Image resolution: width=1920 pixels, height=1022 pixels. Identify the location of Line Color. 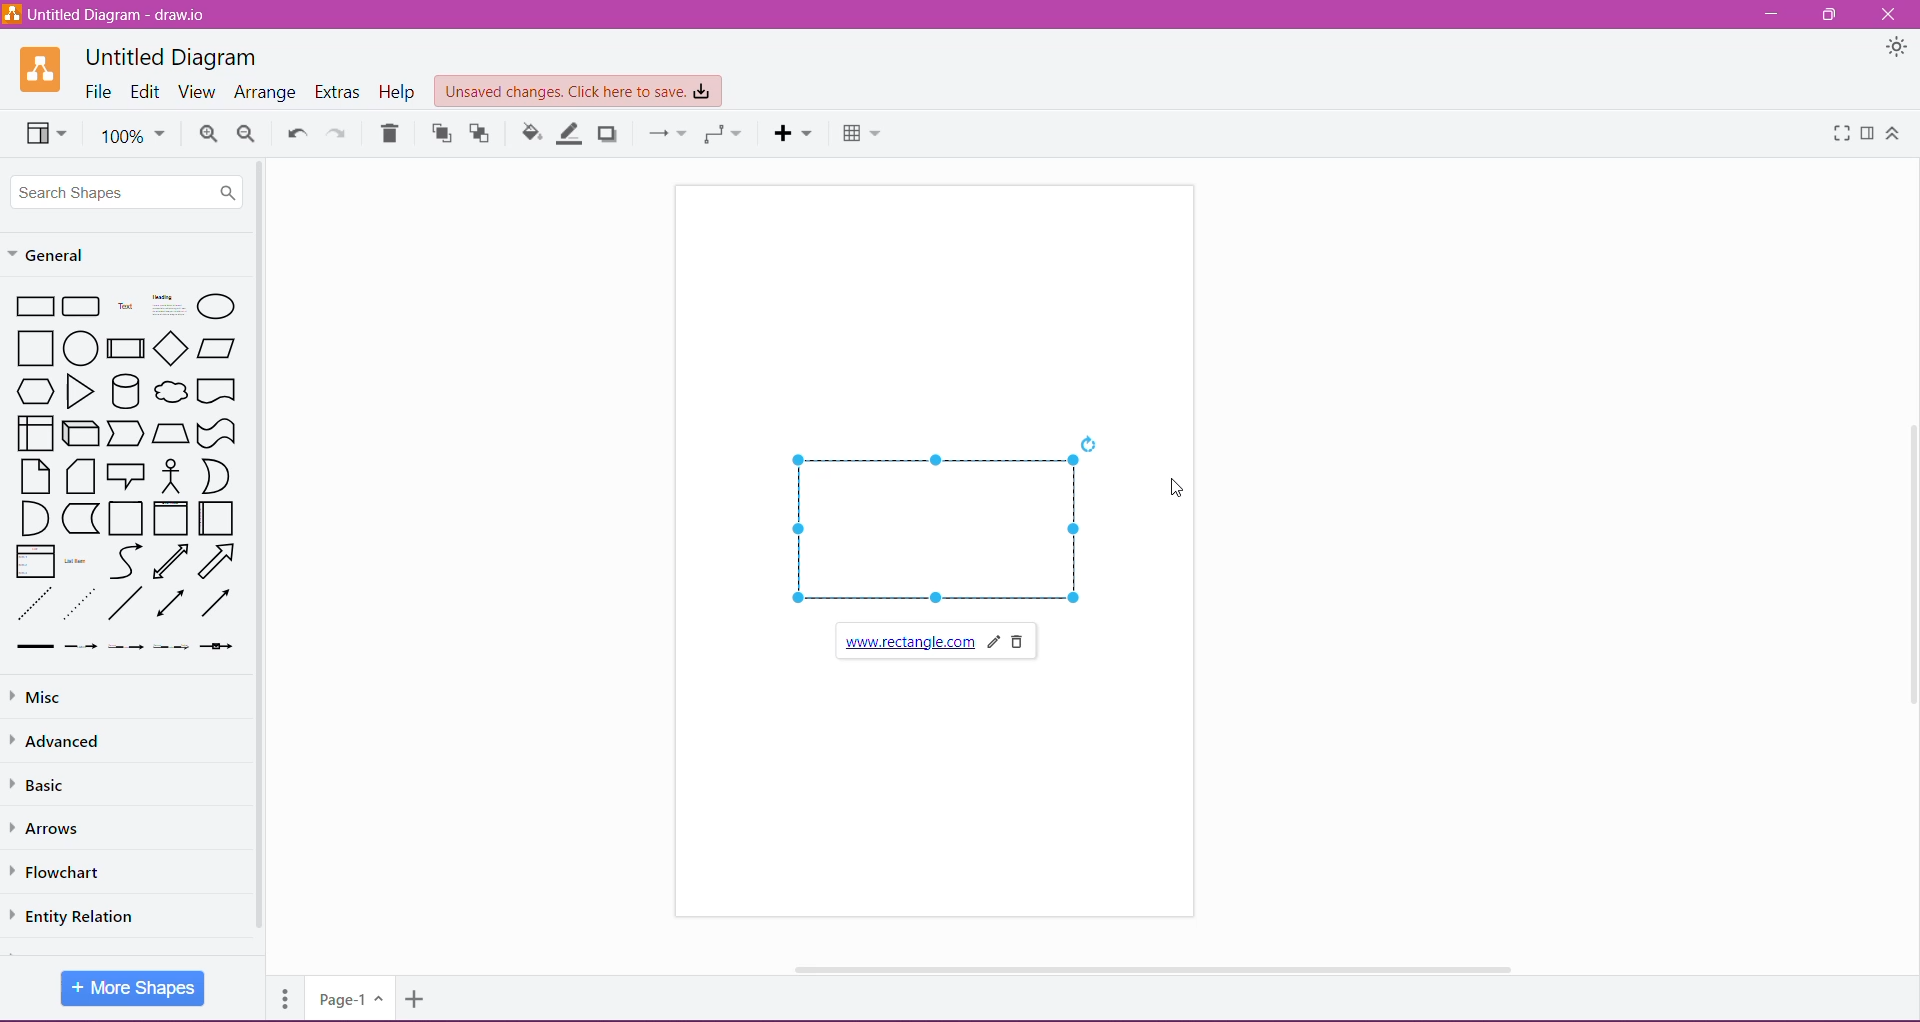
(572, 134).